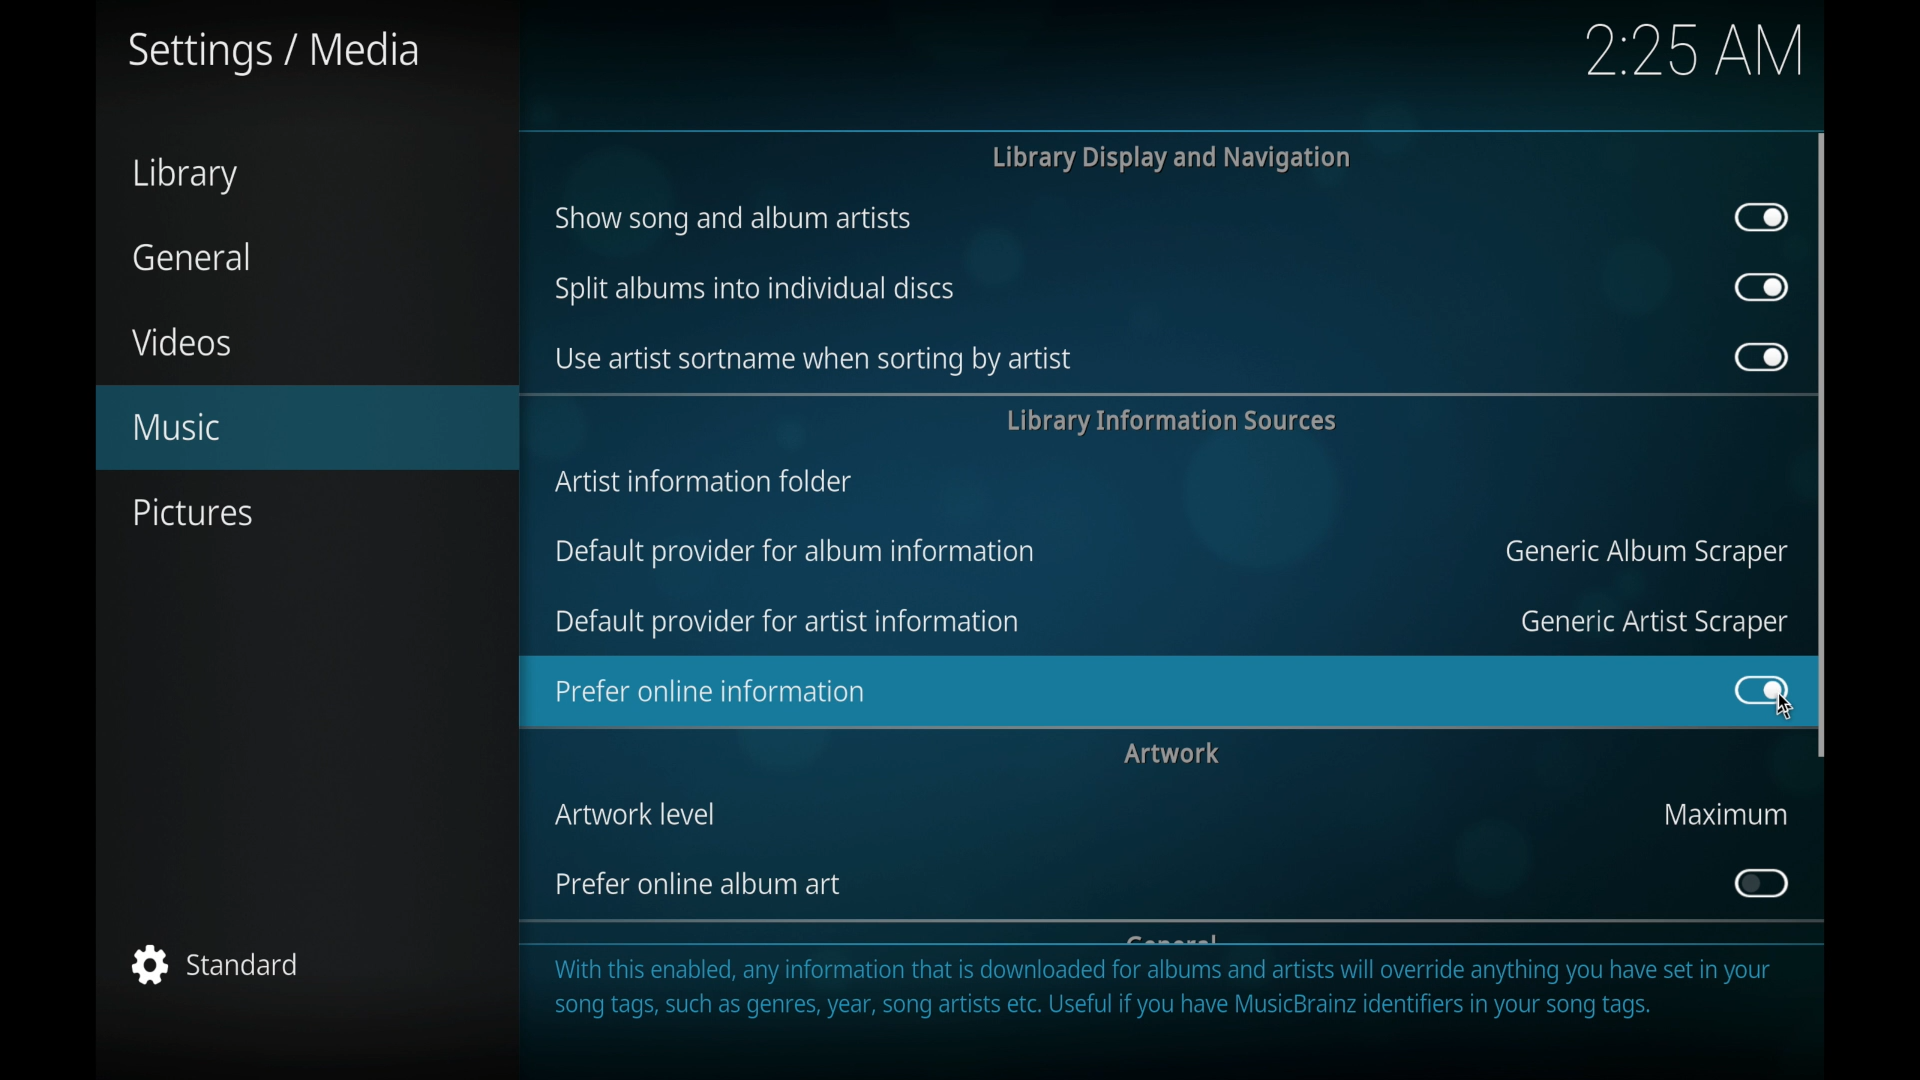 Image resolution: width=1920 pixels, height=1080 pixels. Describe the element at coordinates (754, 289) in the screenshot. I see `split albums into individual discs` at that location.